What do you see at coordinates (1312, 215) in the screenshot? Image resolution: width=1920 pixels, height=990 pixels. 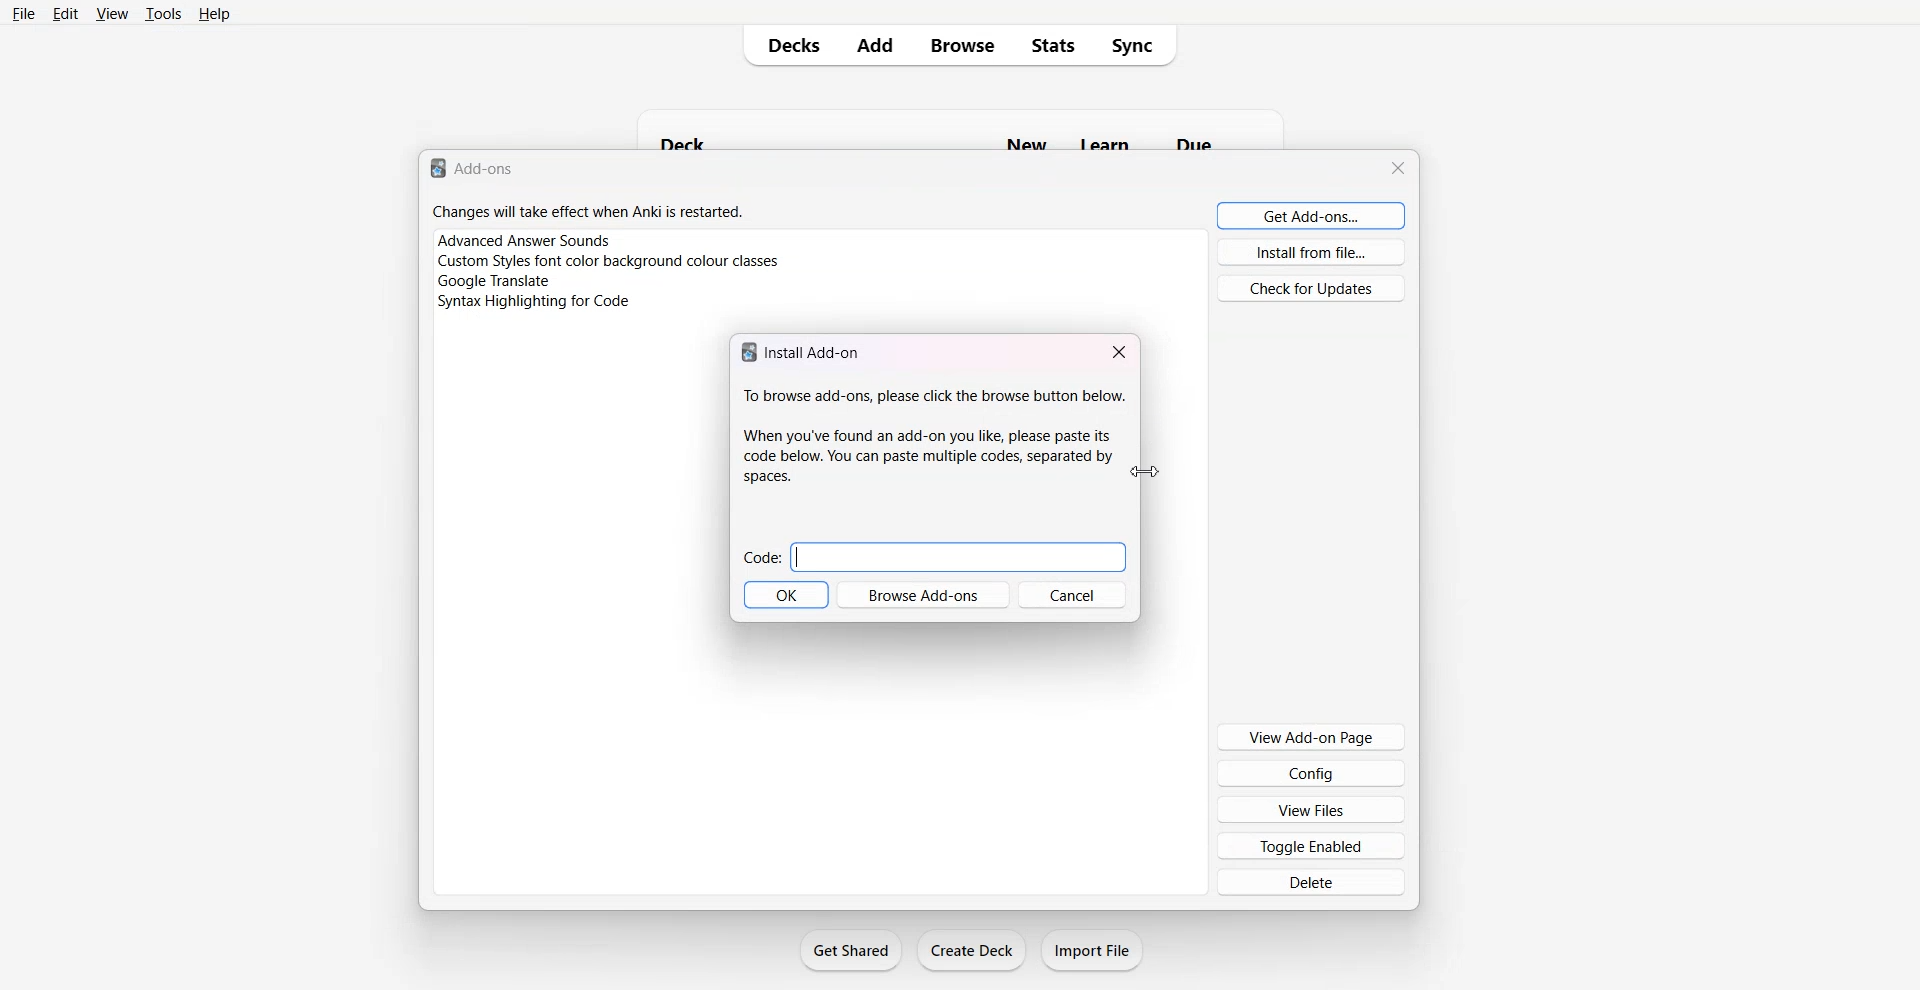 I see `Get Add-ons` at bounding box center [1312, 215].